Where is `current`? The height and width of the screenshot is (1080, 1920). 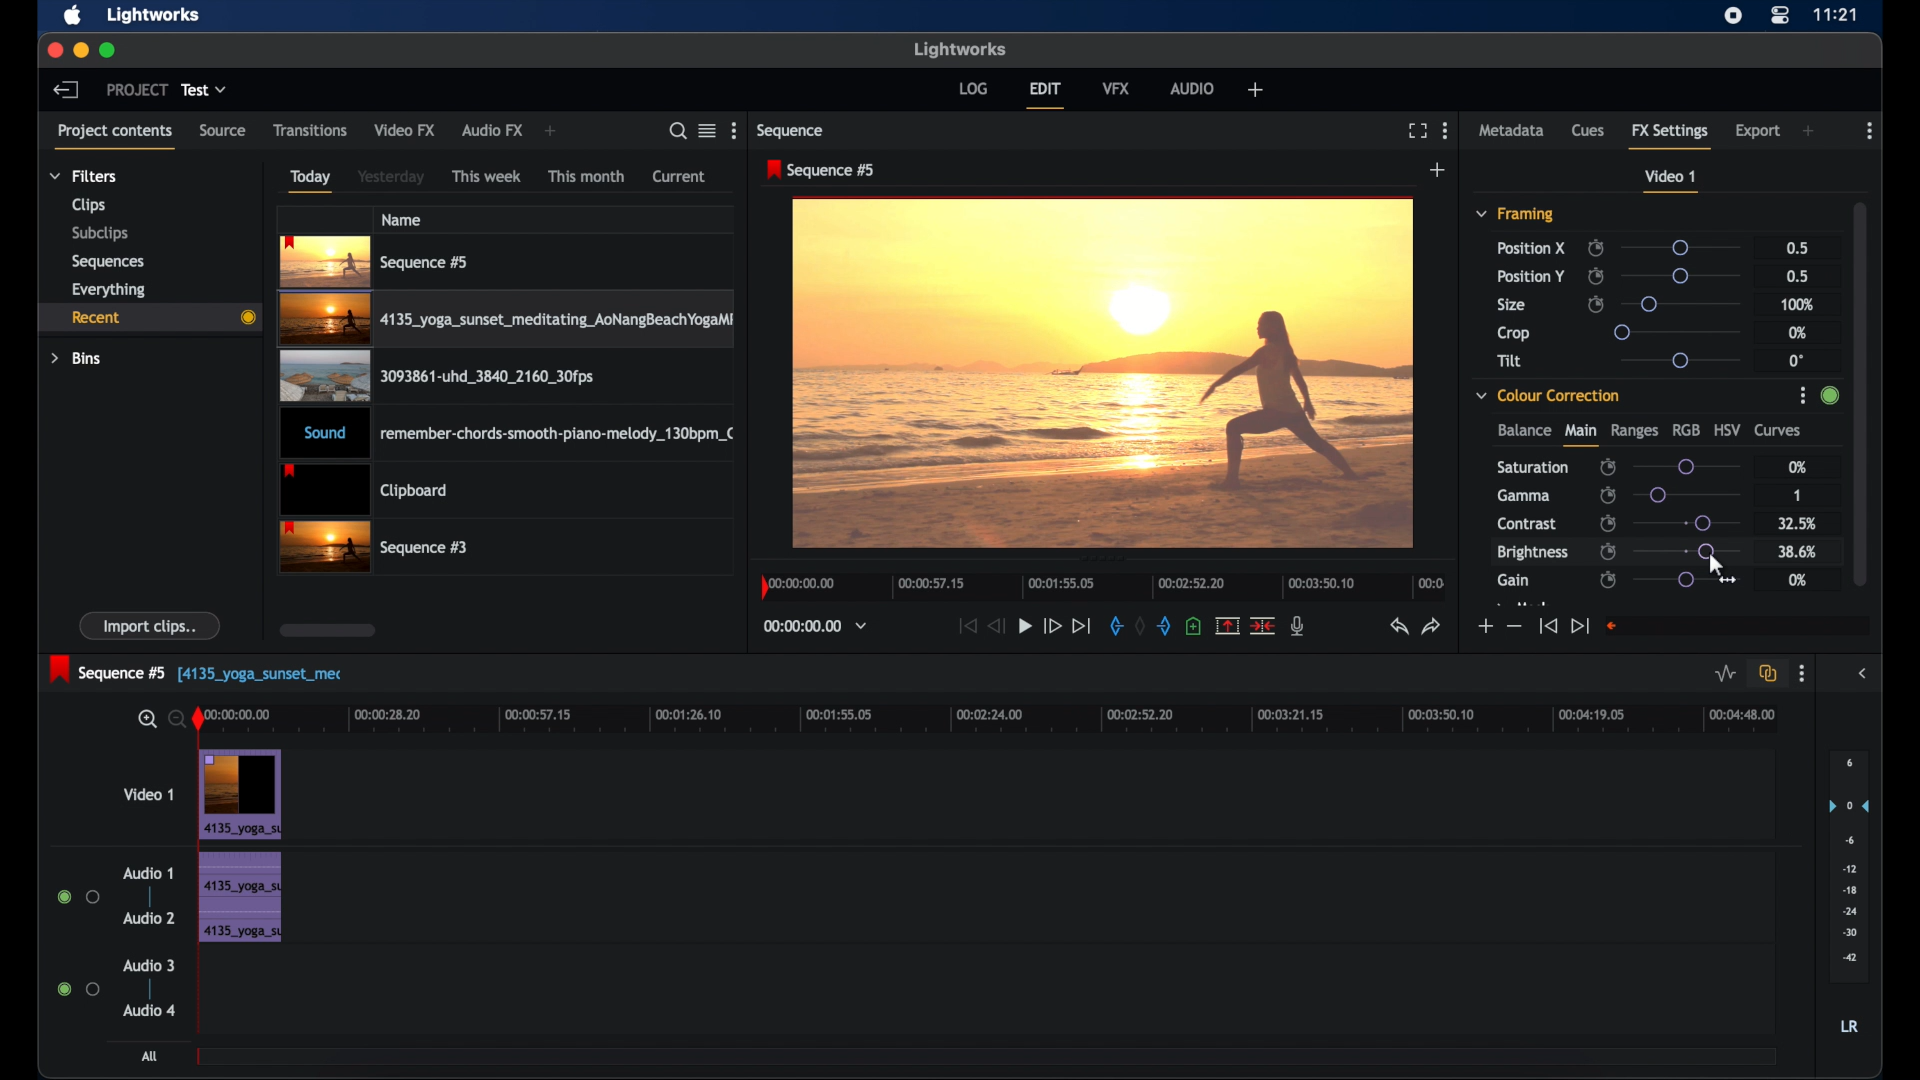 current is located at coordinates (679, 176).